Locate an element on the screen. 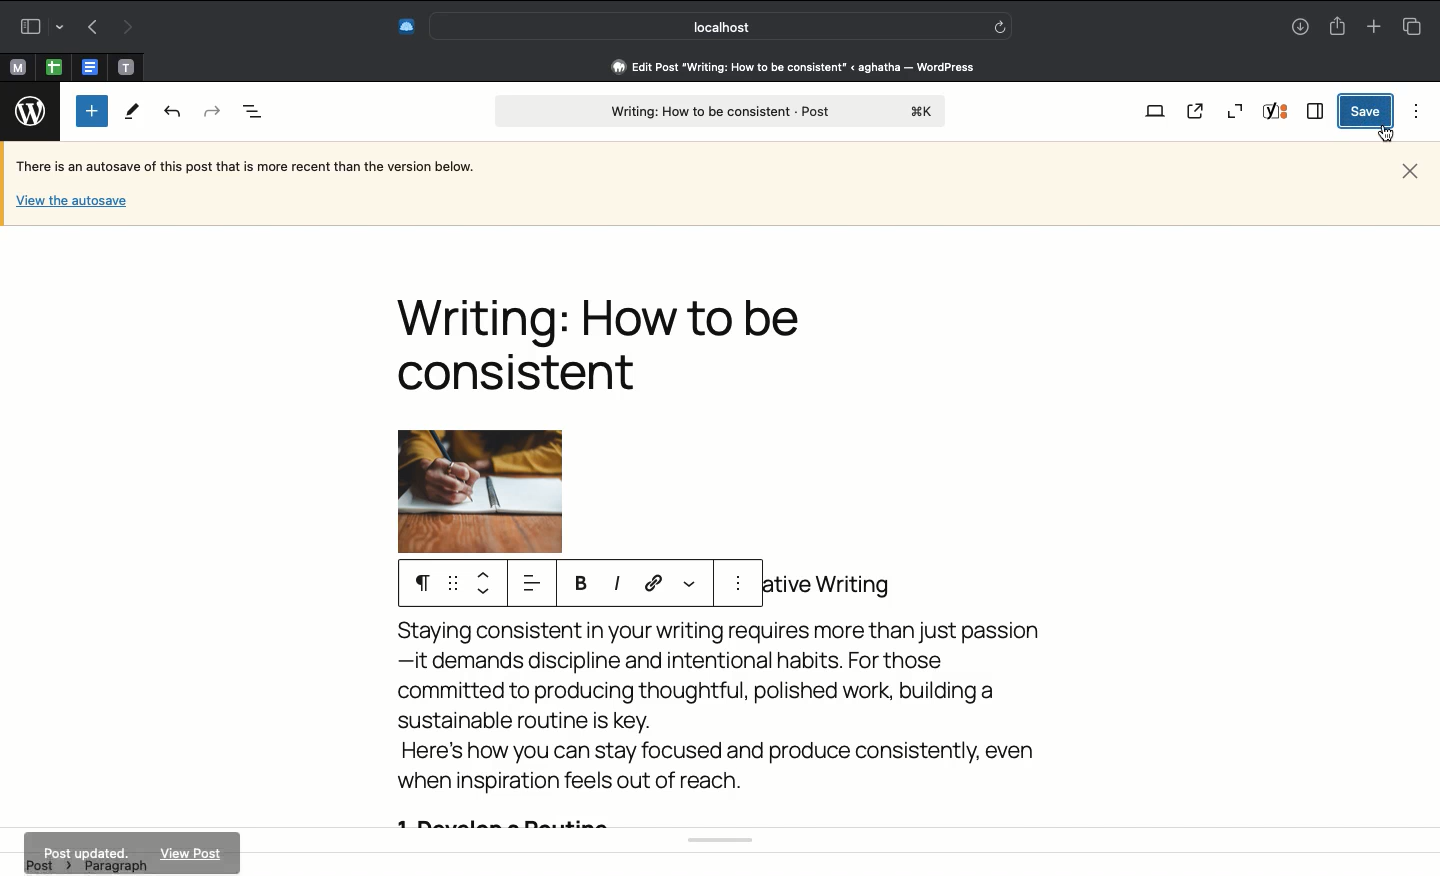  Extensions is located at coordinates (405, 24).